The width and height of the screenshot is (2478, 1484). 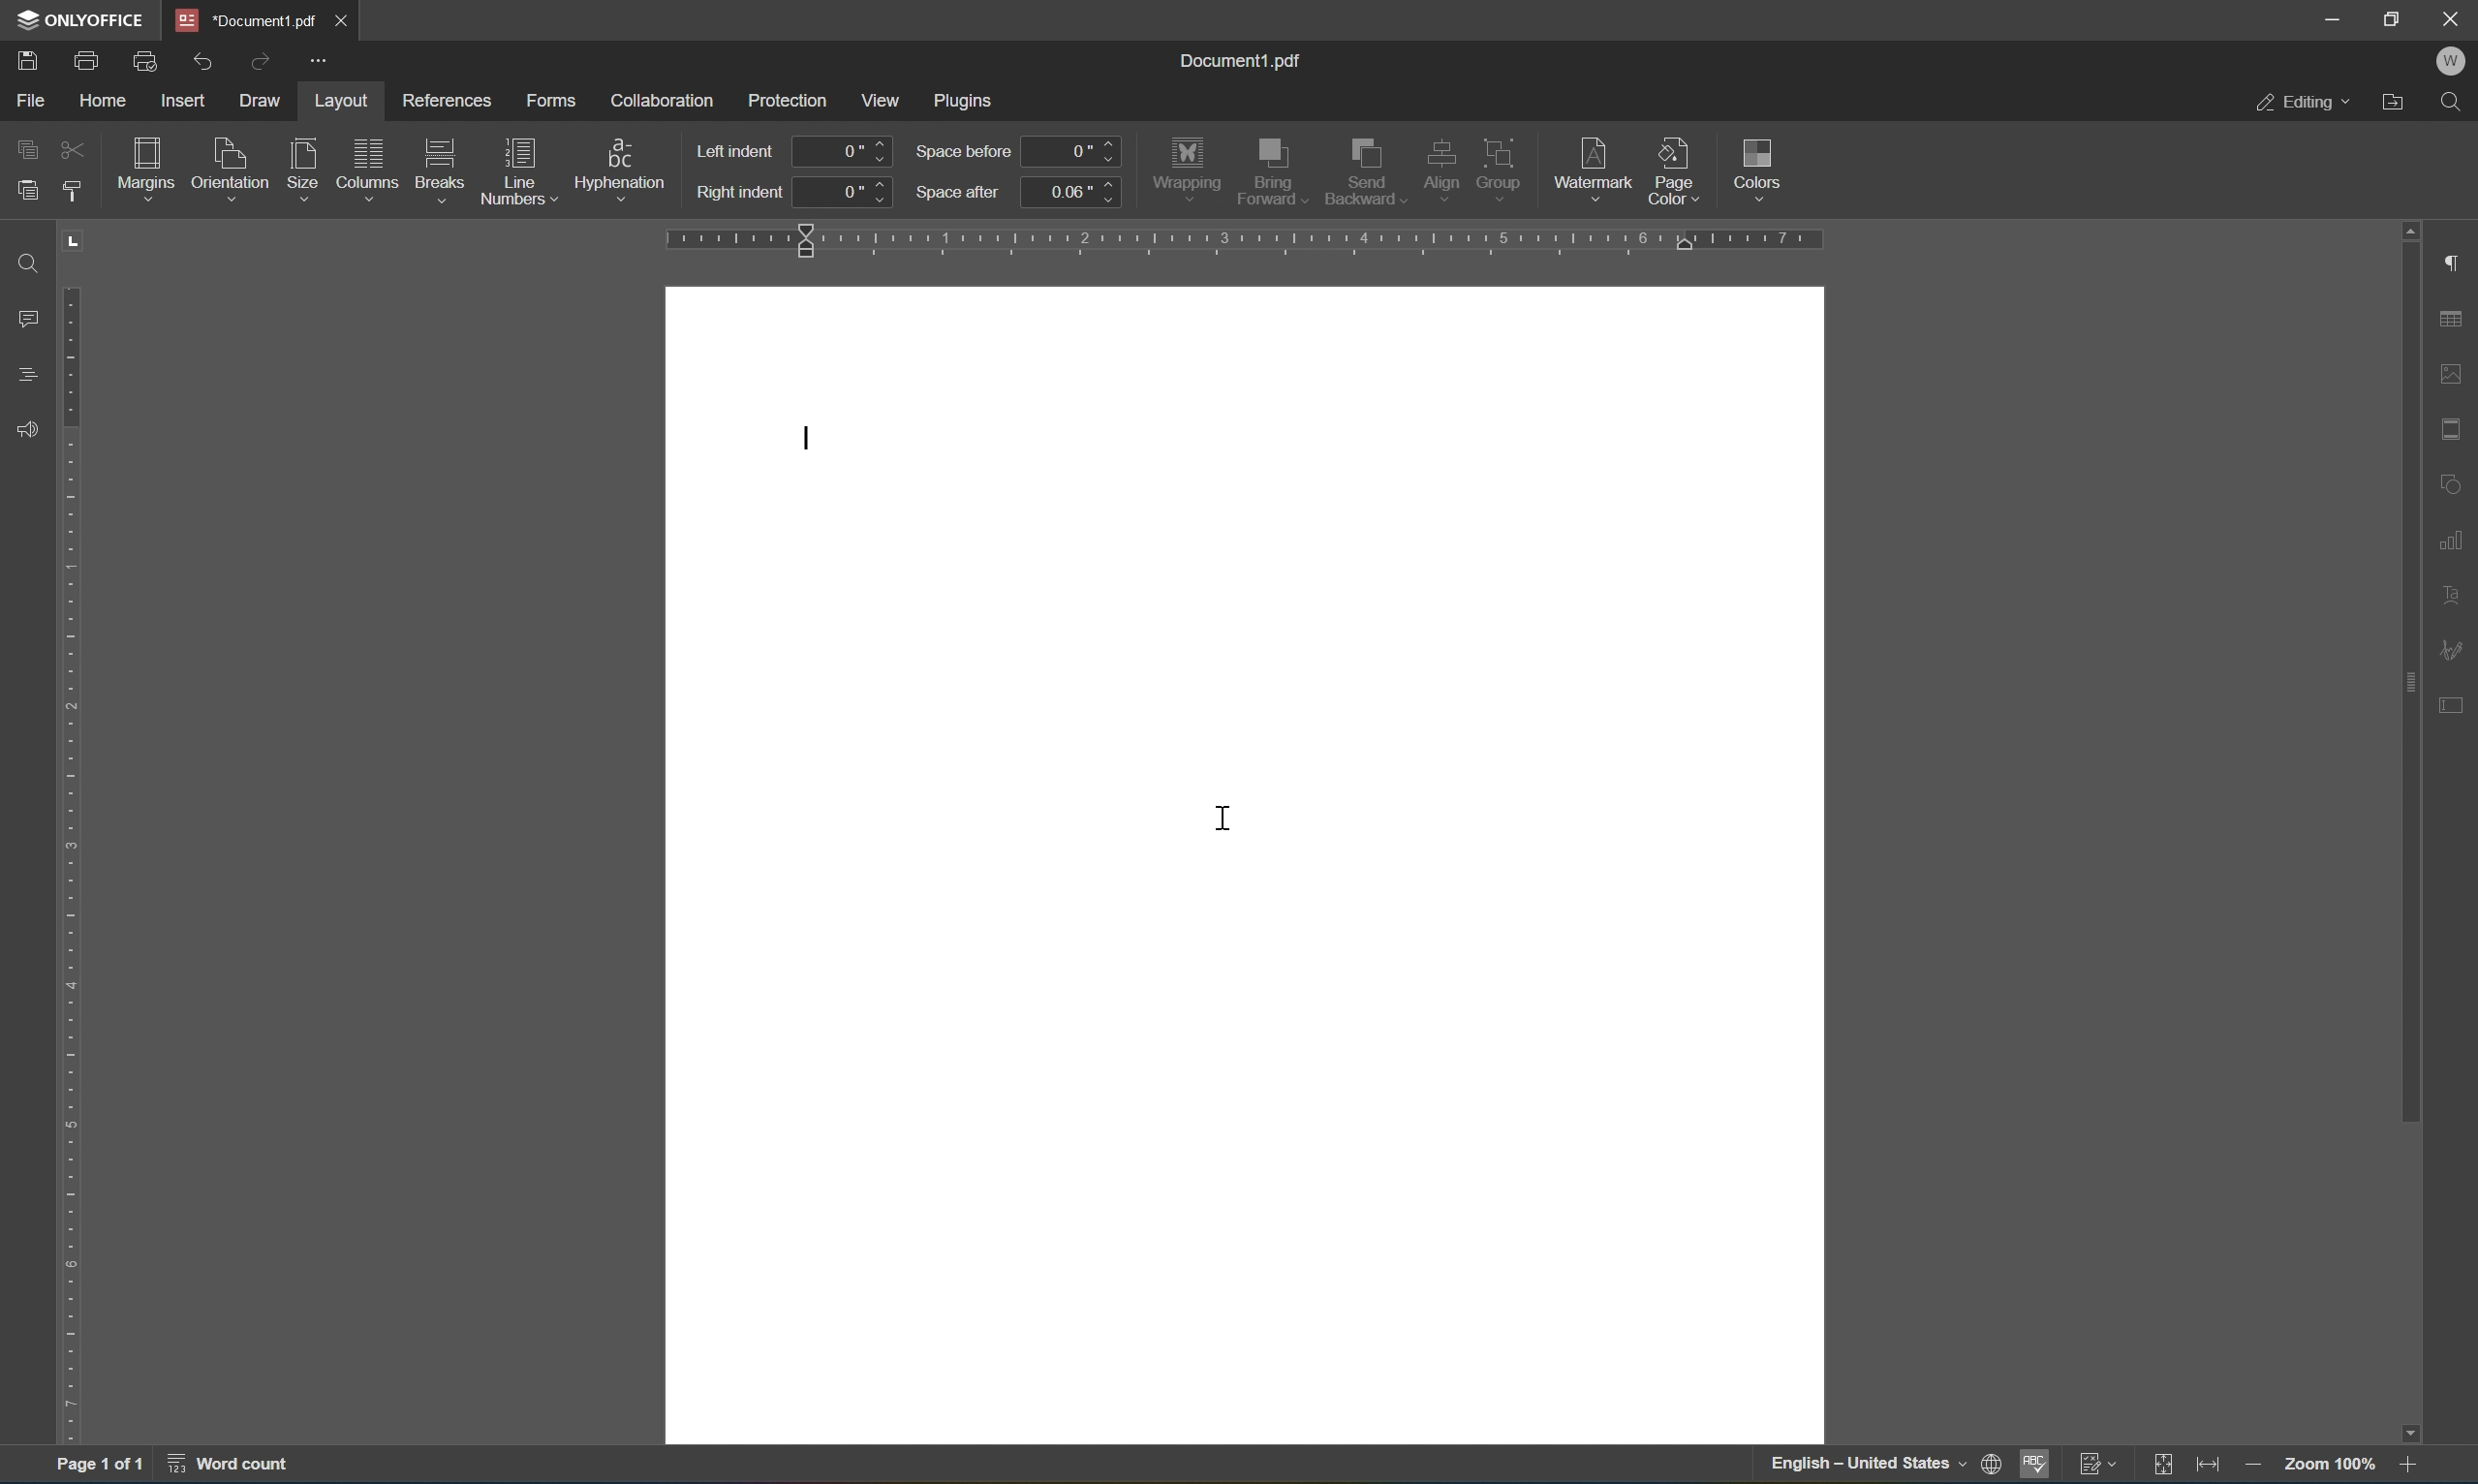 I want to click on space after, so click(x=959, y=191).